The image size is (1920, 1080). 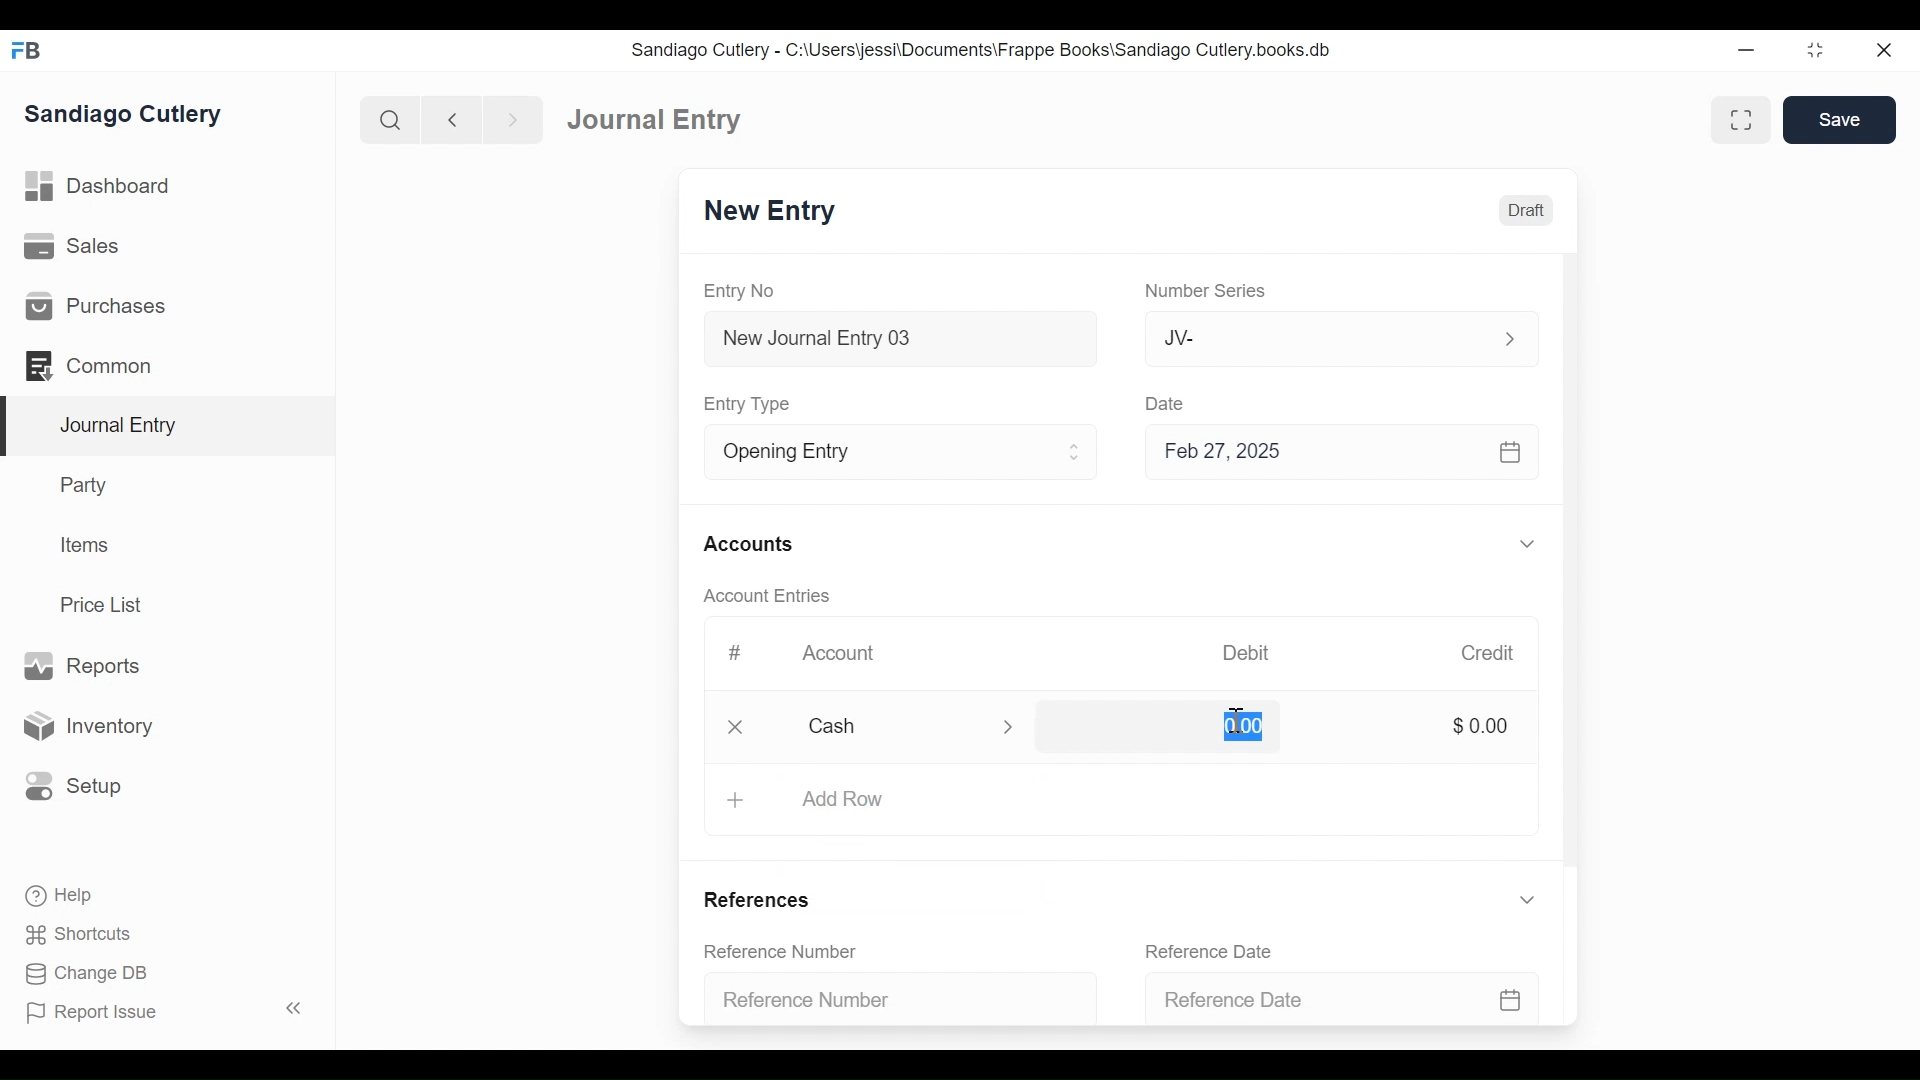 What do you see at coordinates (1882, 50) in the screenshot?
I see `Close` at bounding box center [1882, 50].